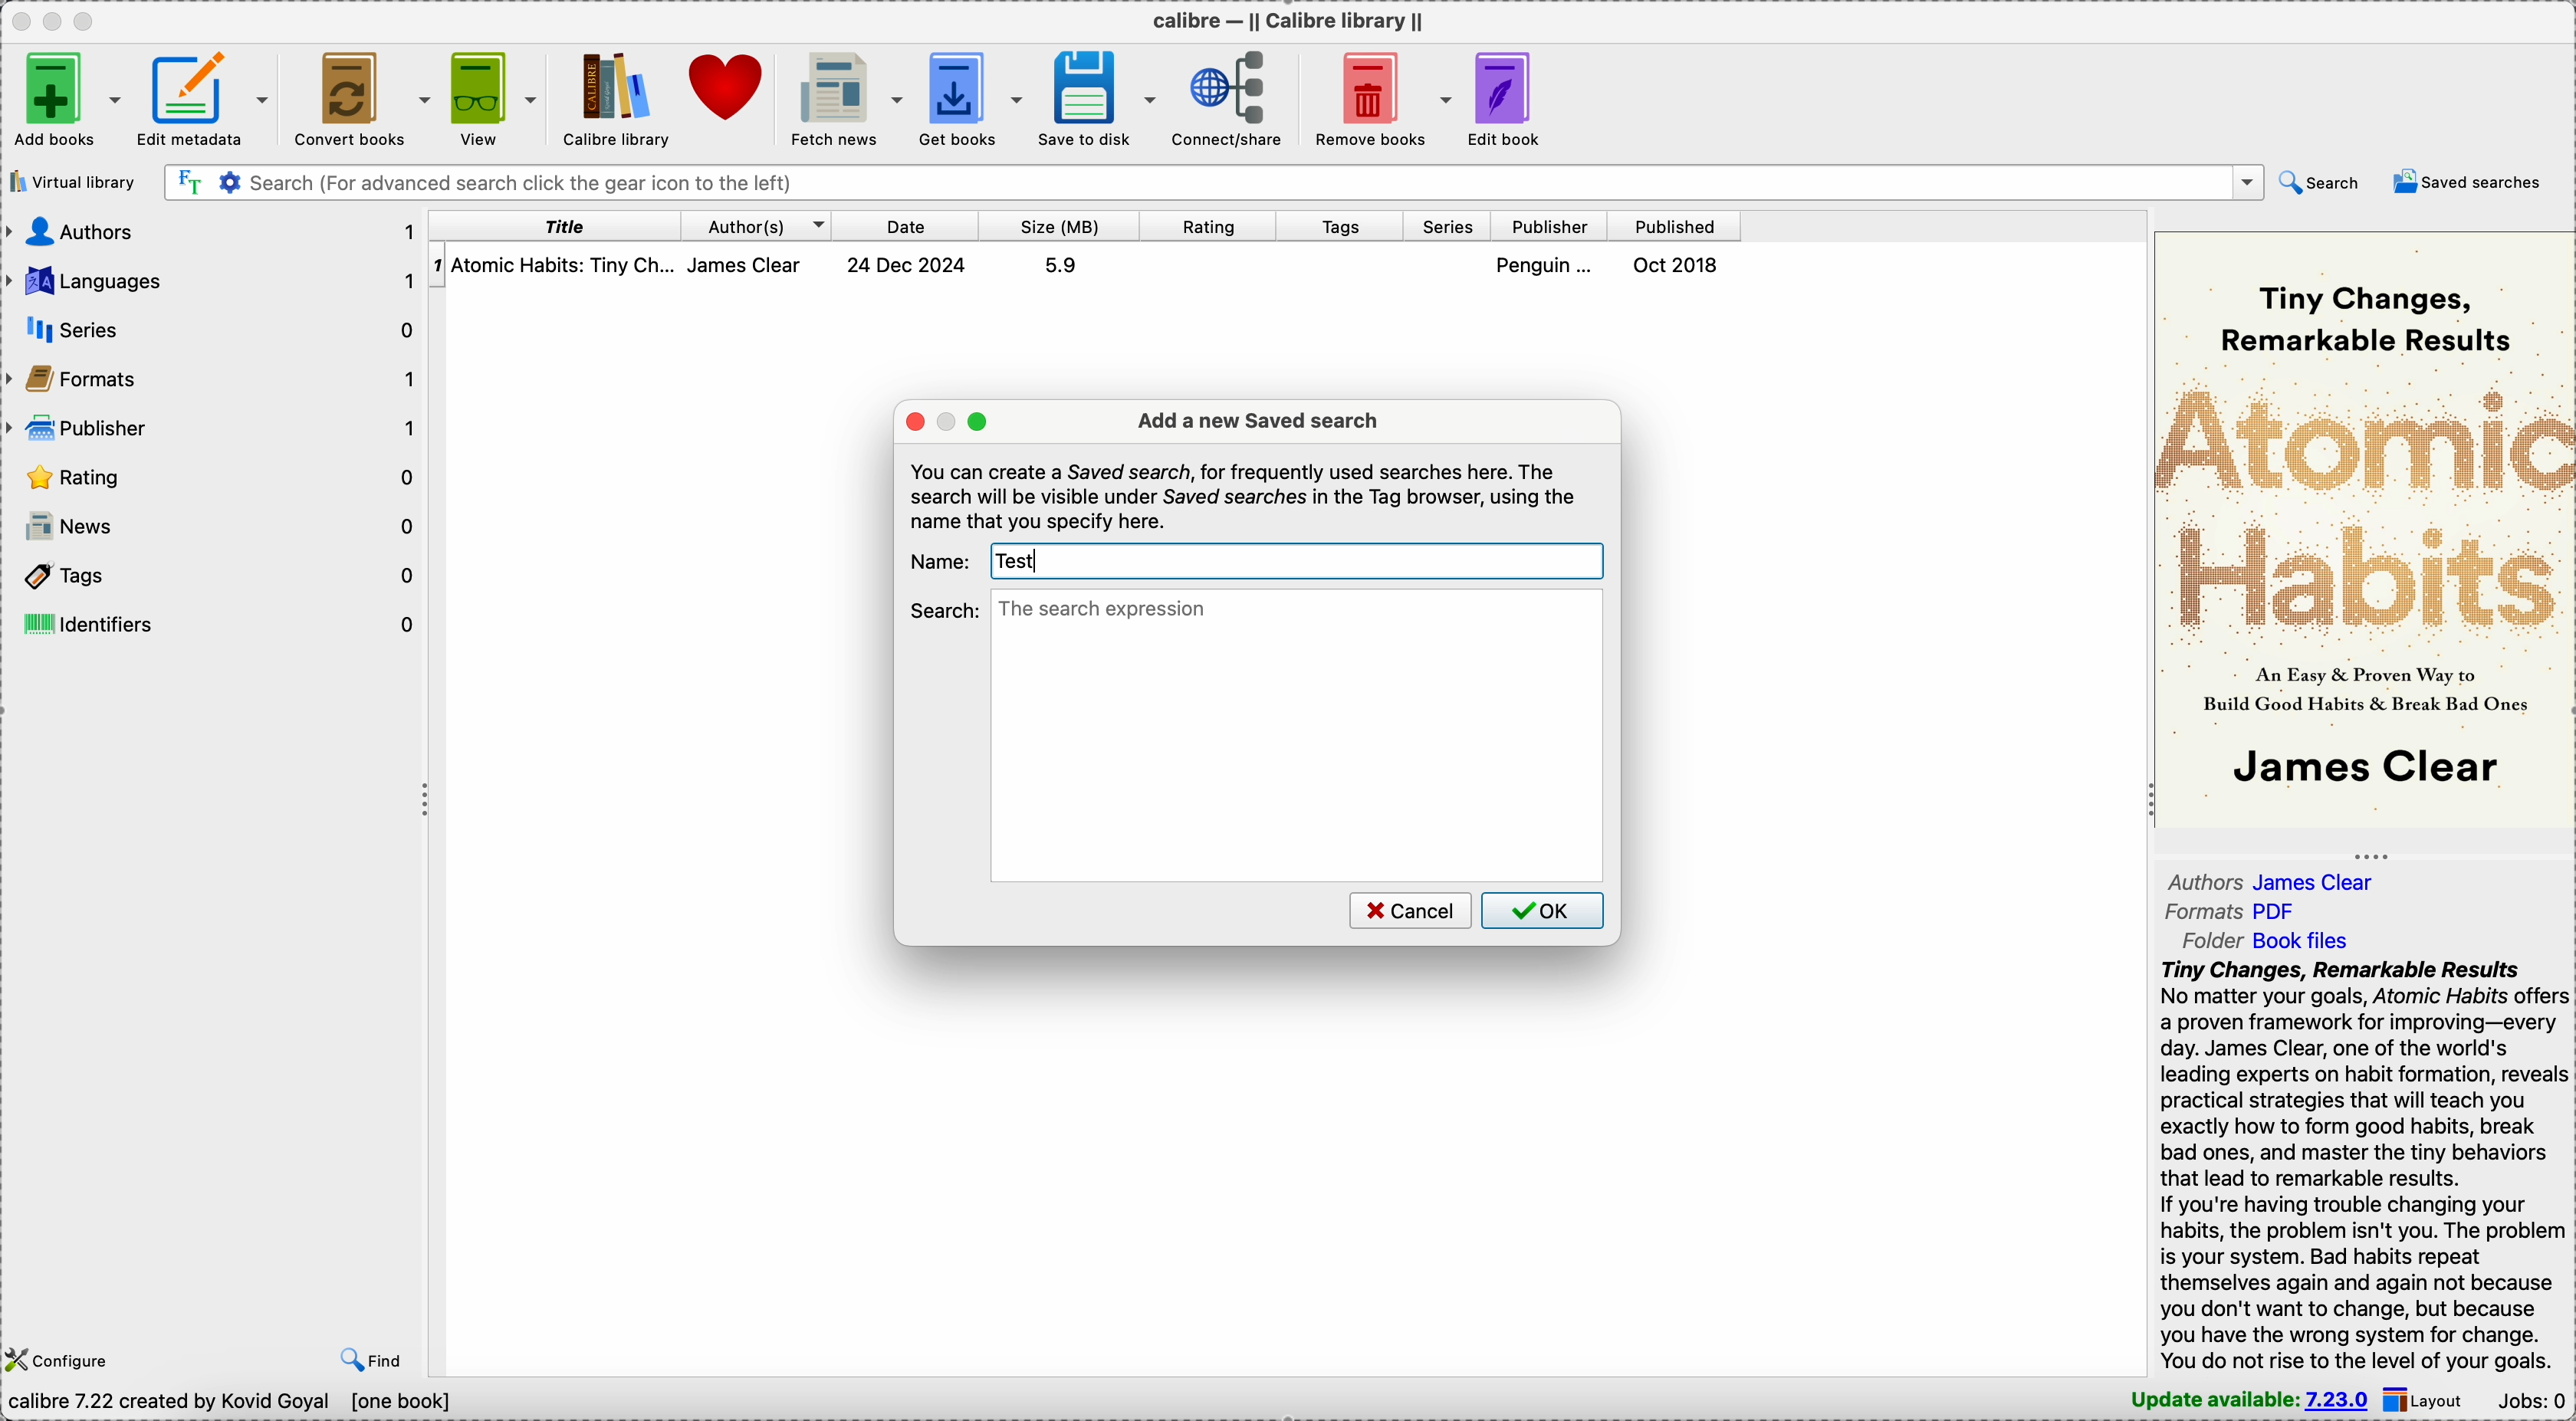 Image resolution: width=2576 pixels, height=1421 pixels. Describe the element at coordinates (2372, 856) in the screenshot. I see `toggle expand/contract` at that location.